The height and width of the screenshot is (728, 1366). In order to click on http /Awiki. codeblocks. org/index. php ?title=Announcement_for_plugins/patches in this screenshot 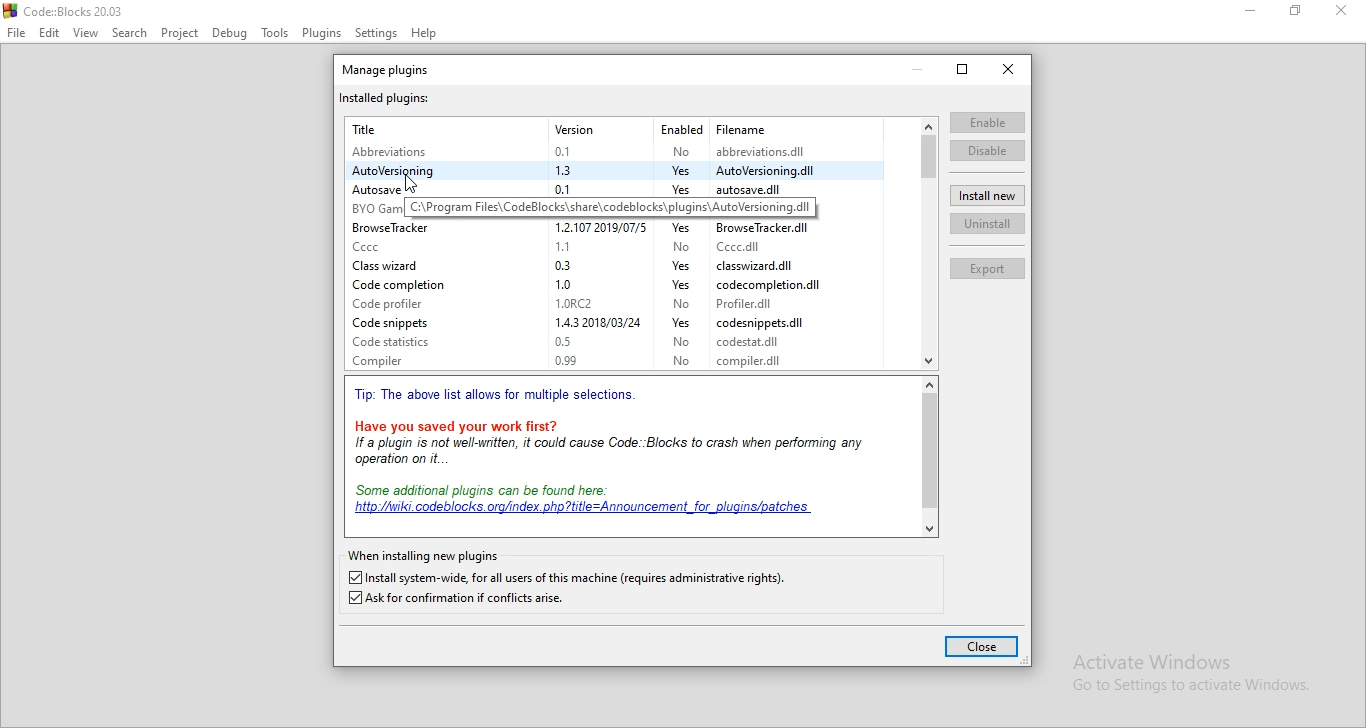, I will do `click(584, 508)`.